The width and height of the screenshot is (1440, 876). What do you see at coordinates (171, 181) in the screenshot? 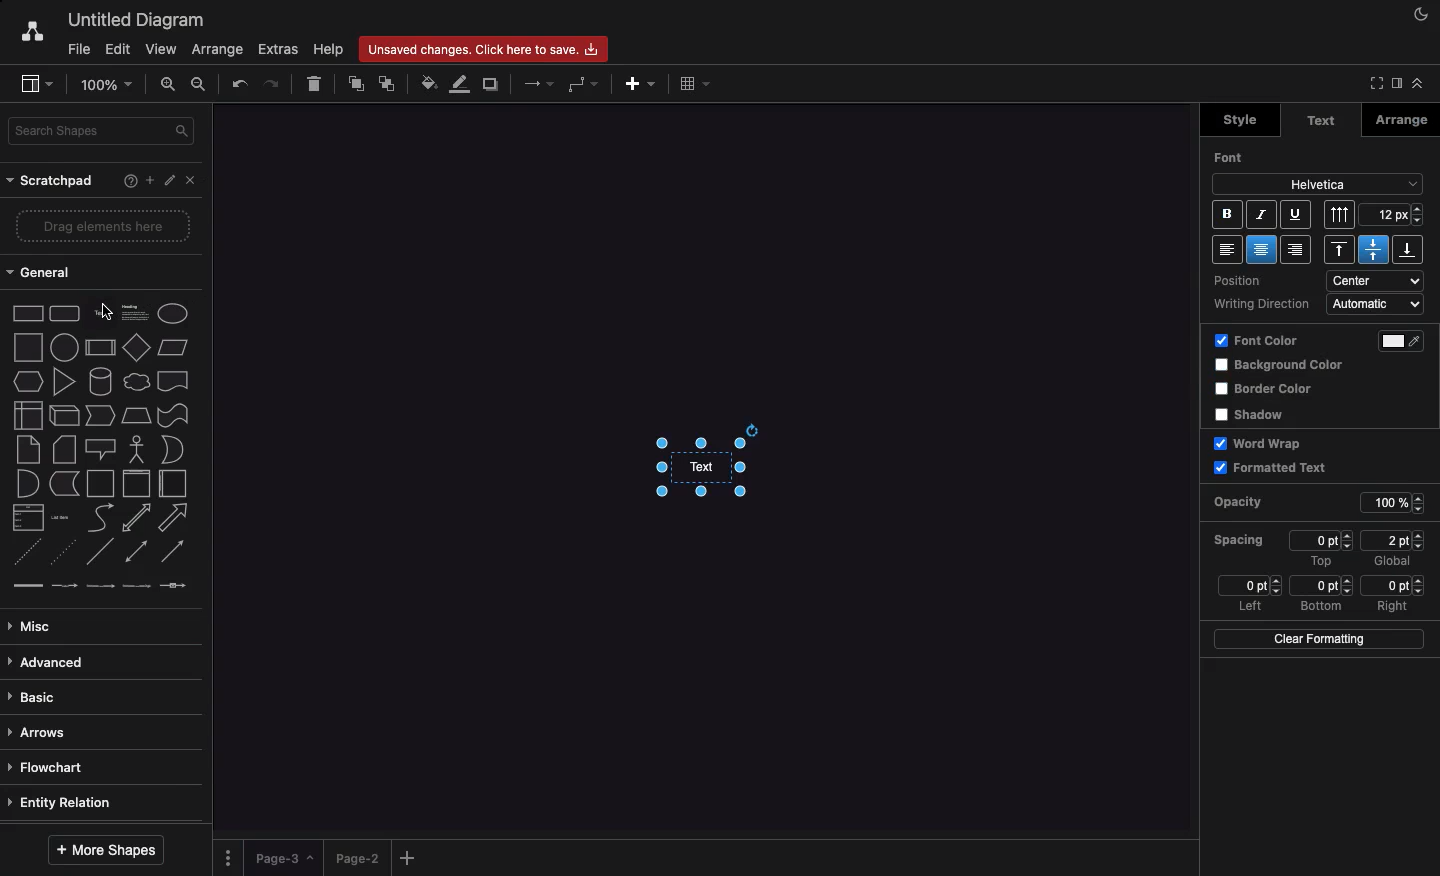
I see `Edit` at bounding box center [171, 181].